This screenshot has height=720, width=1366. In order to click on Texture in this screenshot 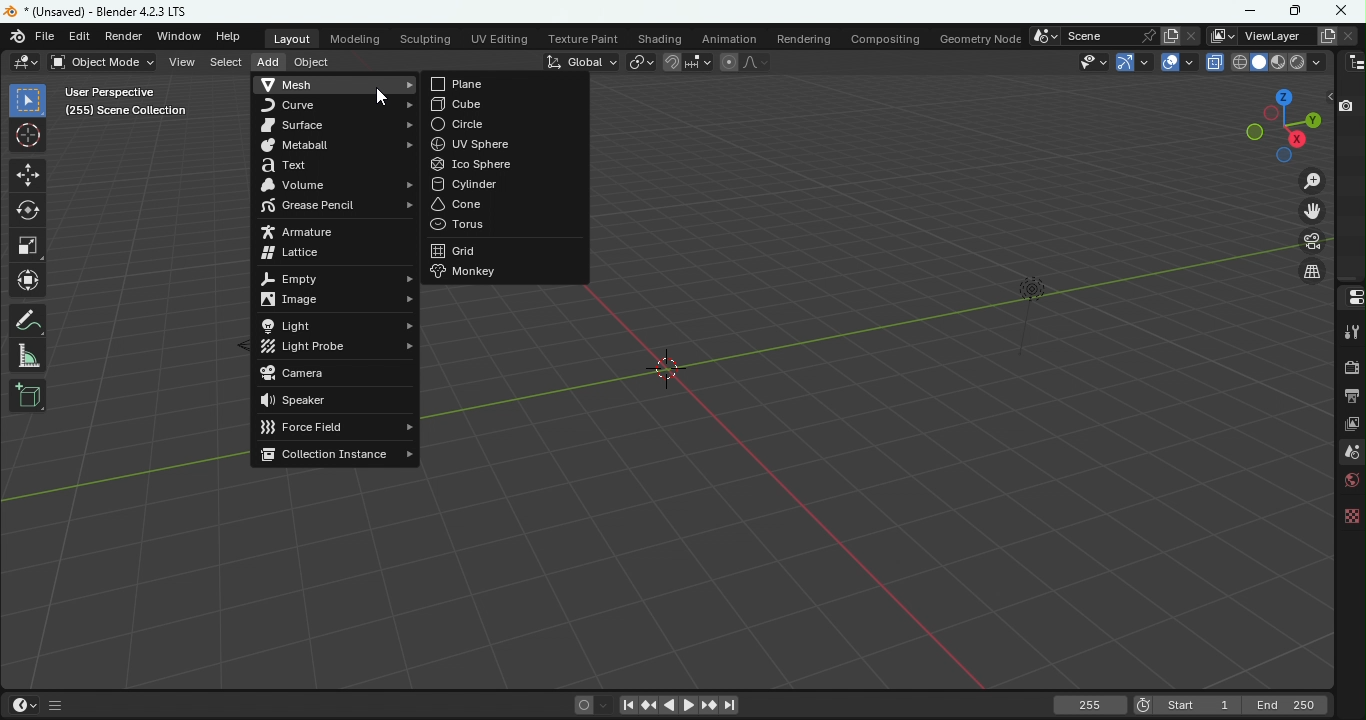, I will do `click(1349, 520)`.